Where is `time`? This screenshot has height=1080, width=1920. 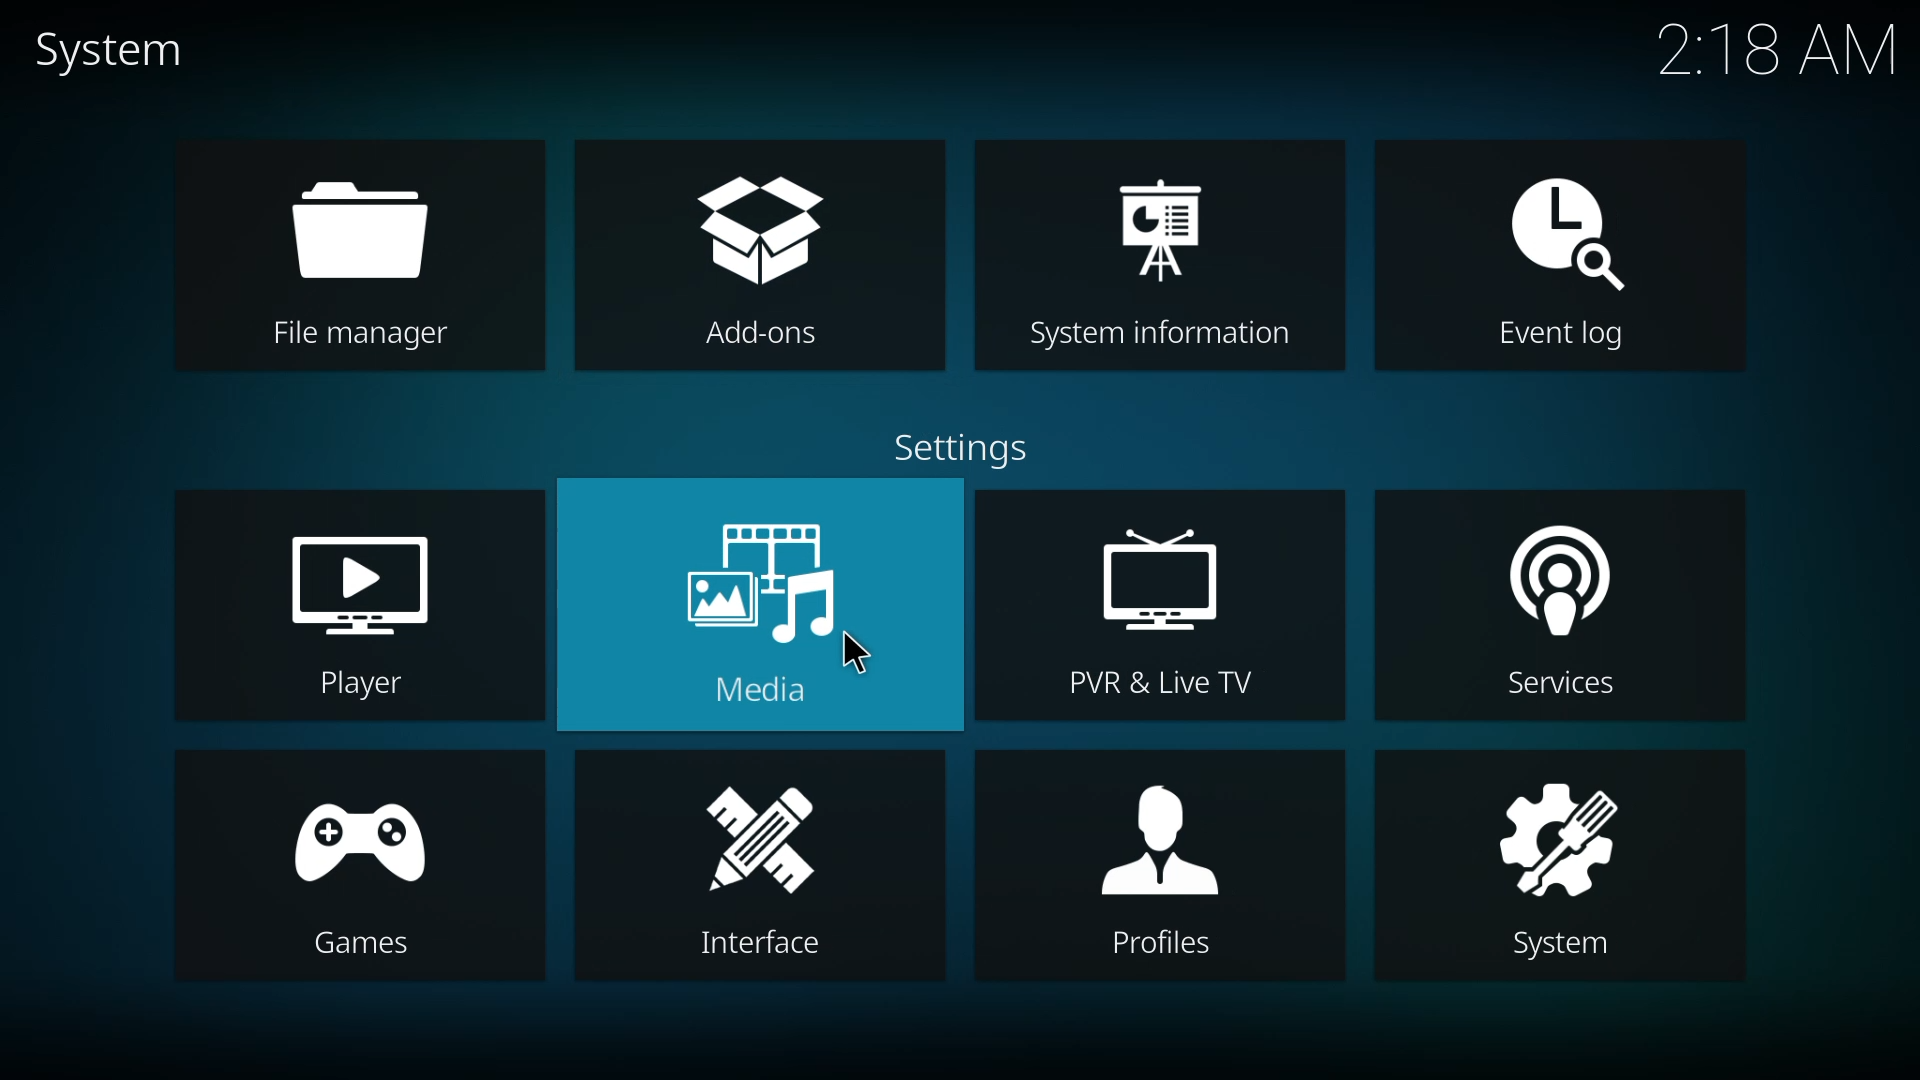 time is located at coordinates (1774, 49).